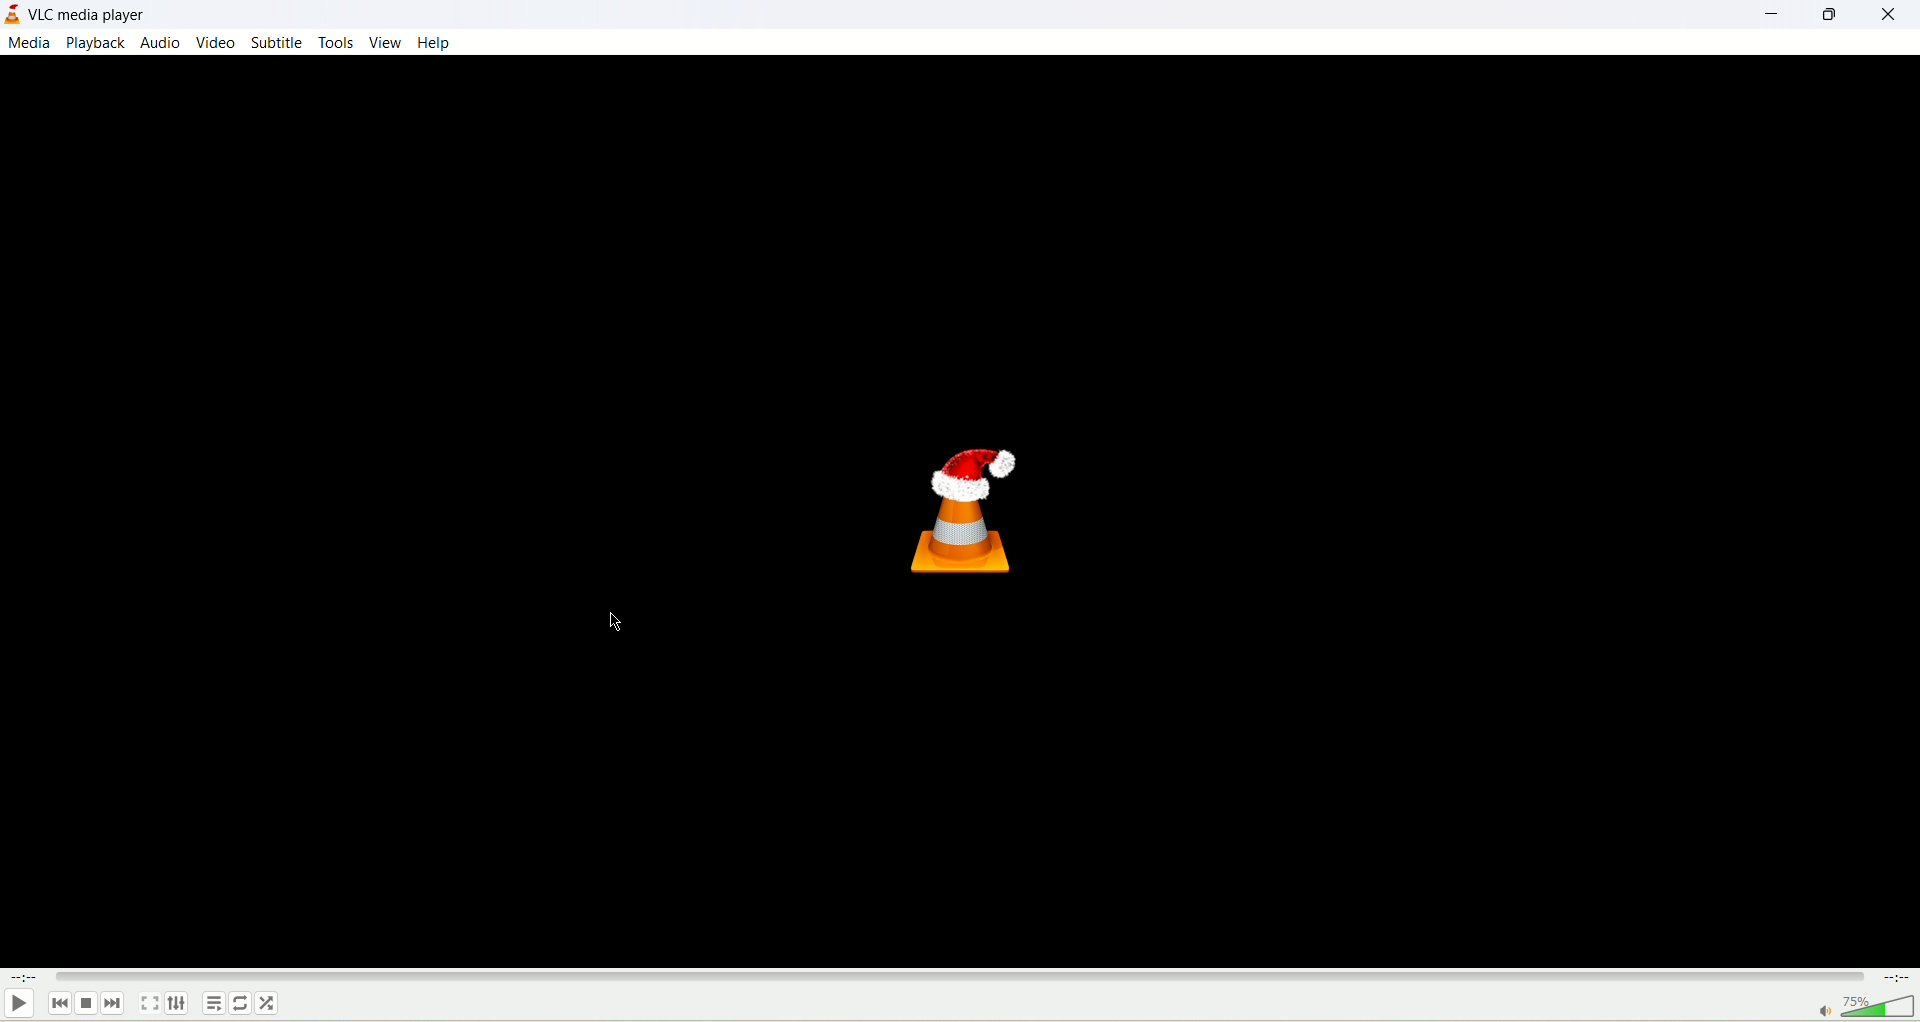  Describe the element at coordinates (1892, 14) in the screenshot. I see `close` at that location.